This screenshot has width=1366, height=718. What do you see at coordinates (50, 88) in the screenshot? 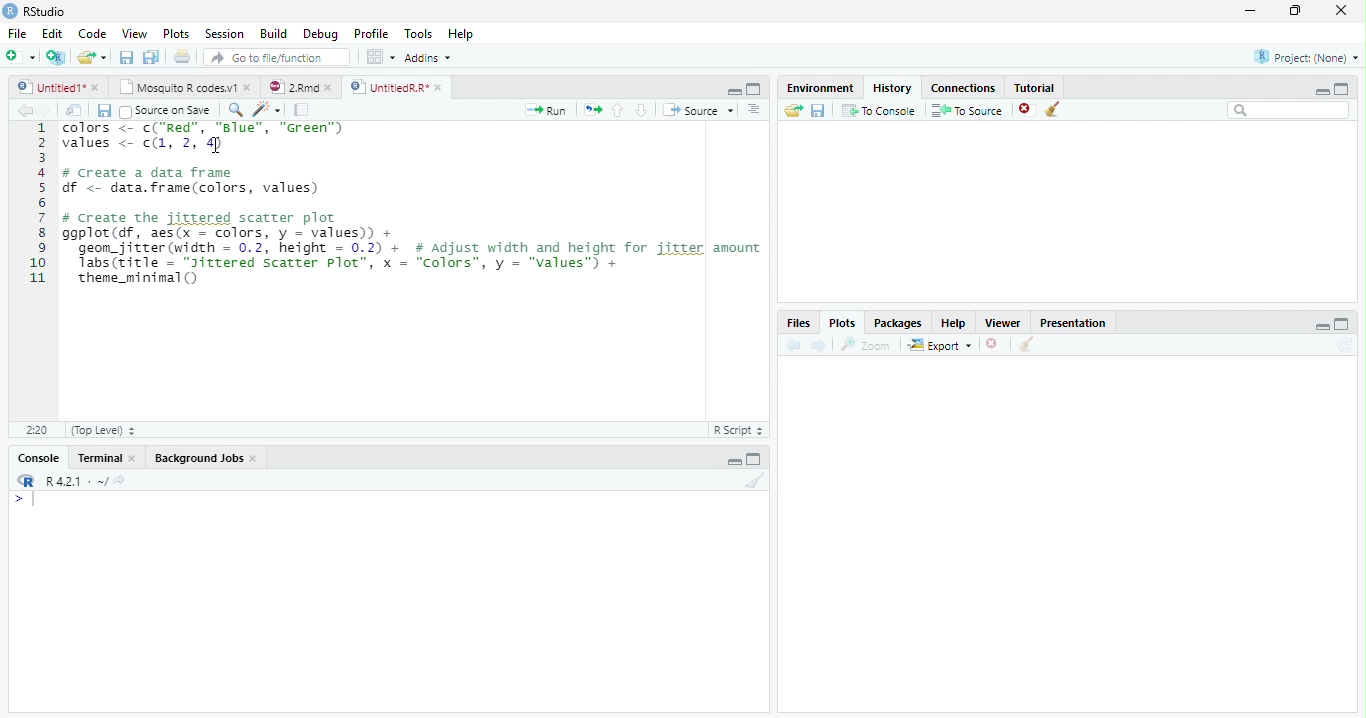
I see `Untitled1*` at bounding box center [50, 88].